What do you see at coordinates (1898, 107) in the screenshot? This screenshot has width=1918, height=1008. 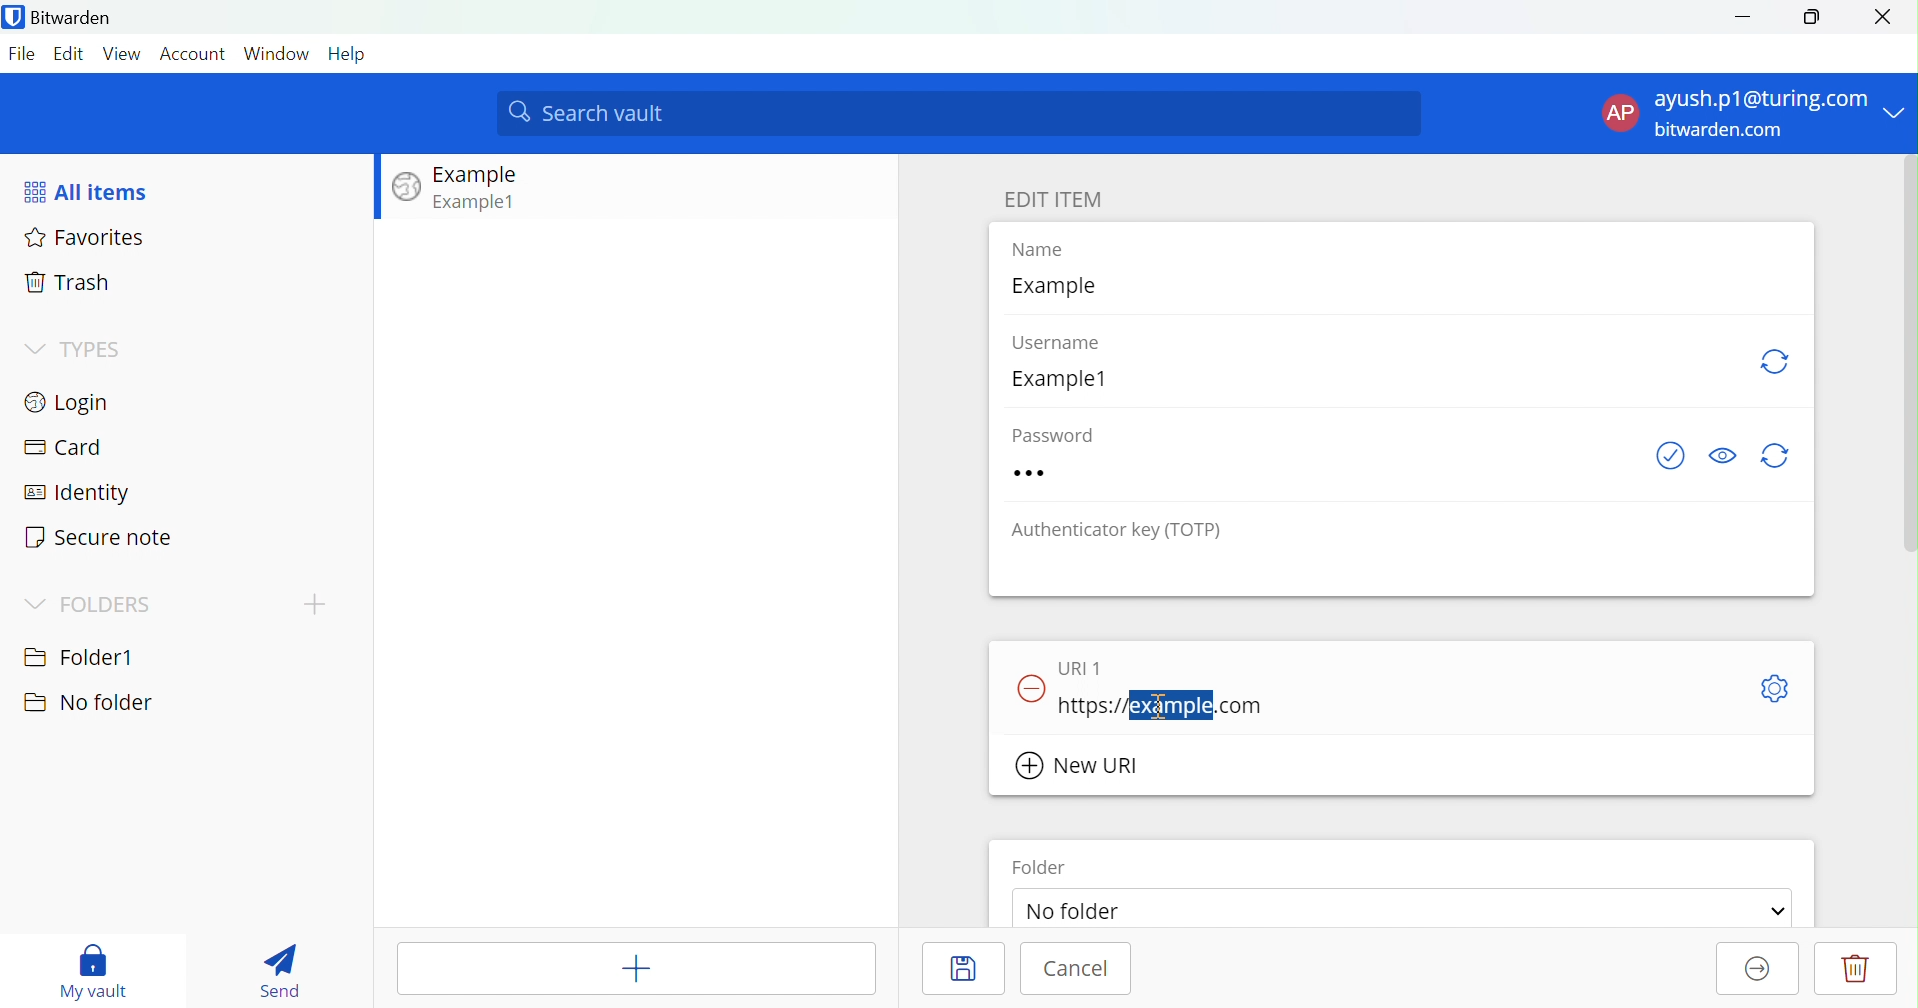 I see `Drop Down` at bounding box center [1898, 107].